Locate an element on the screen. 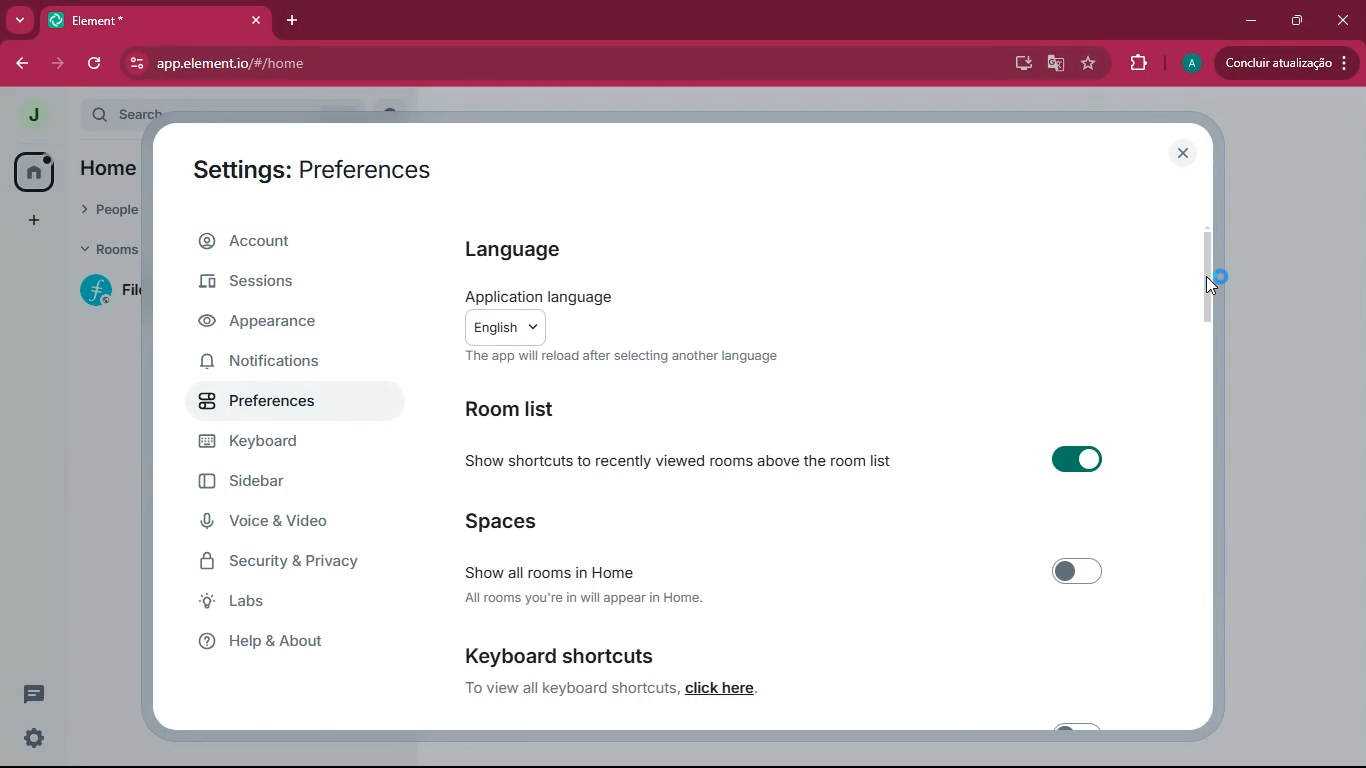 The image size is (1366, 768). Sidebar is located at coordinates (254, 480).